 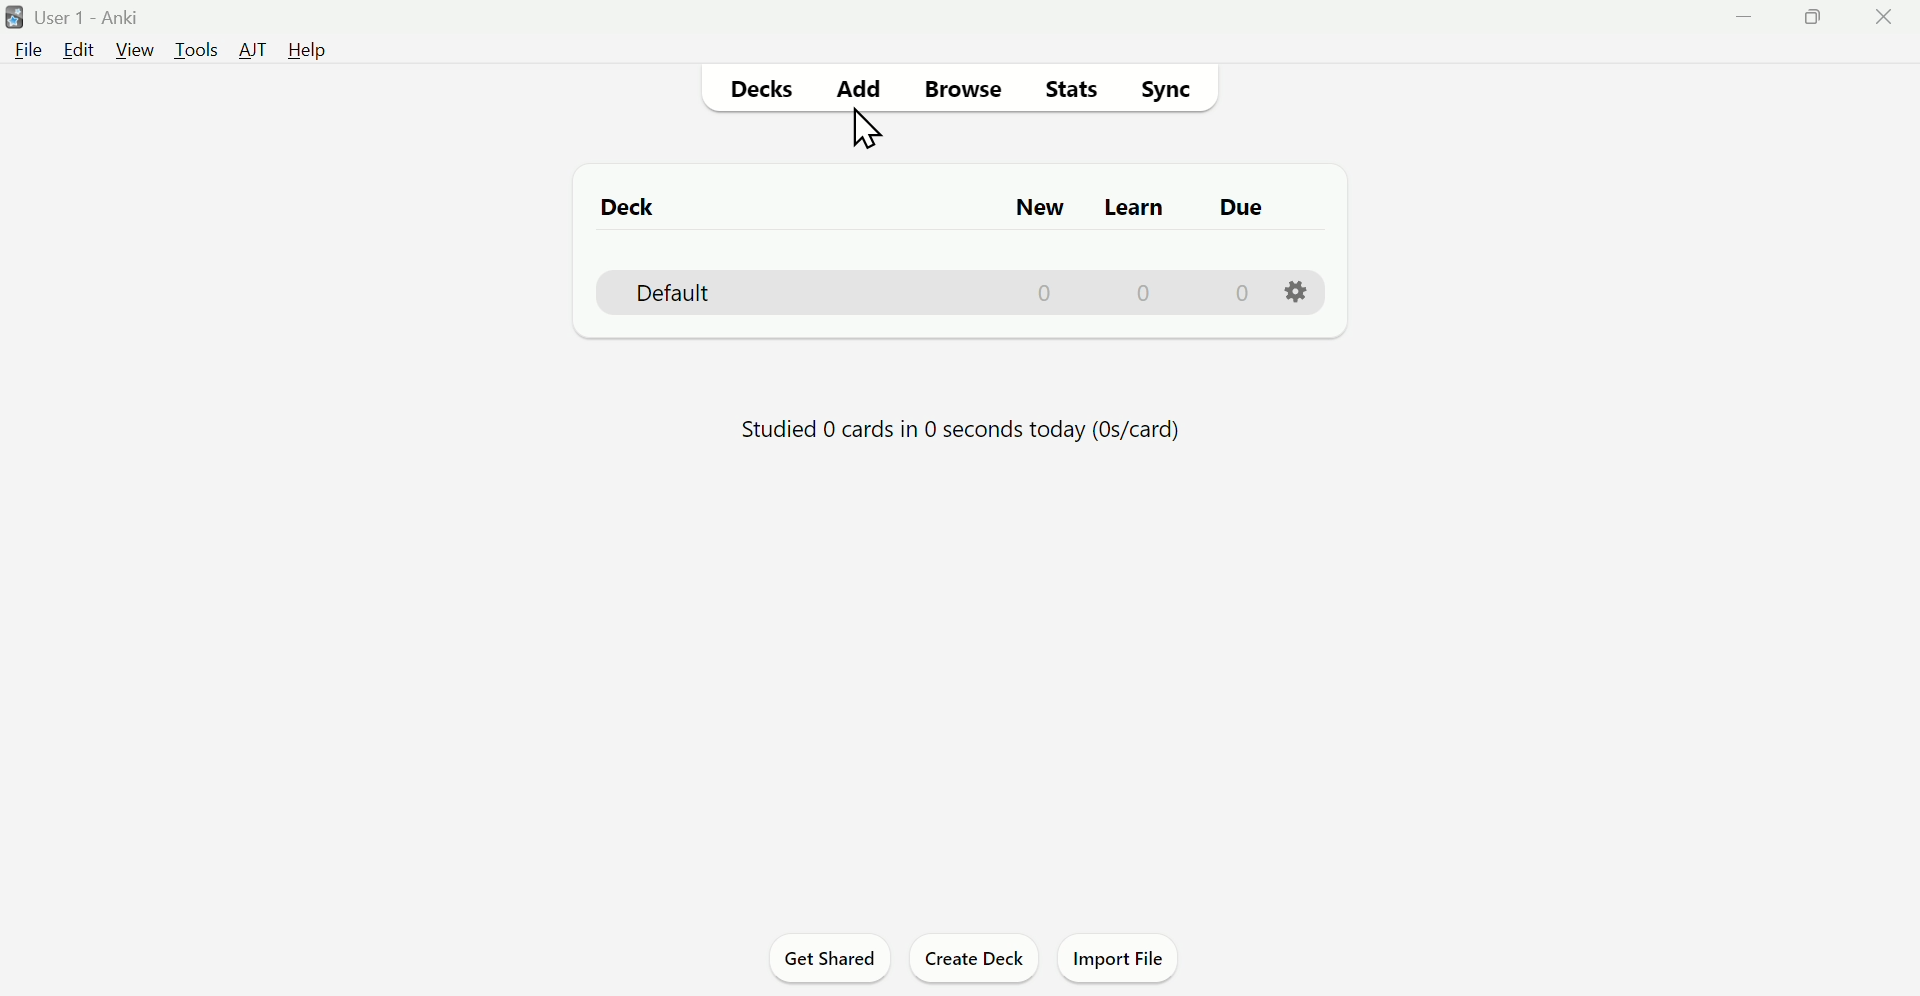 What do you see at coordinates (1133, 205) in the screenshot?
I see `Learn` at bounding box center [1133, 205].